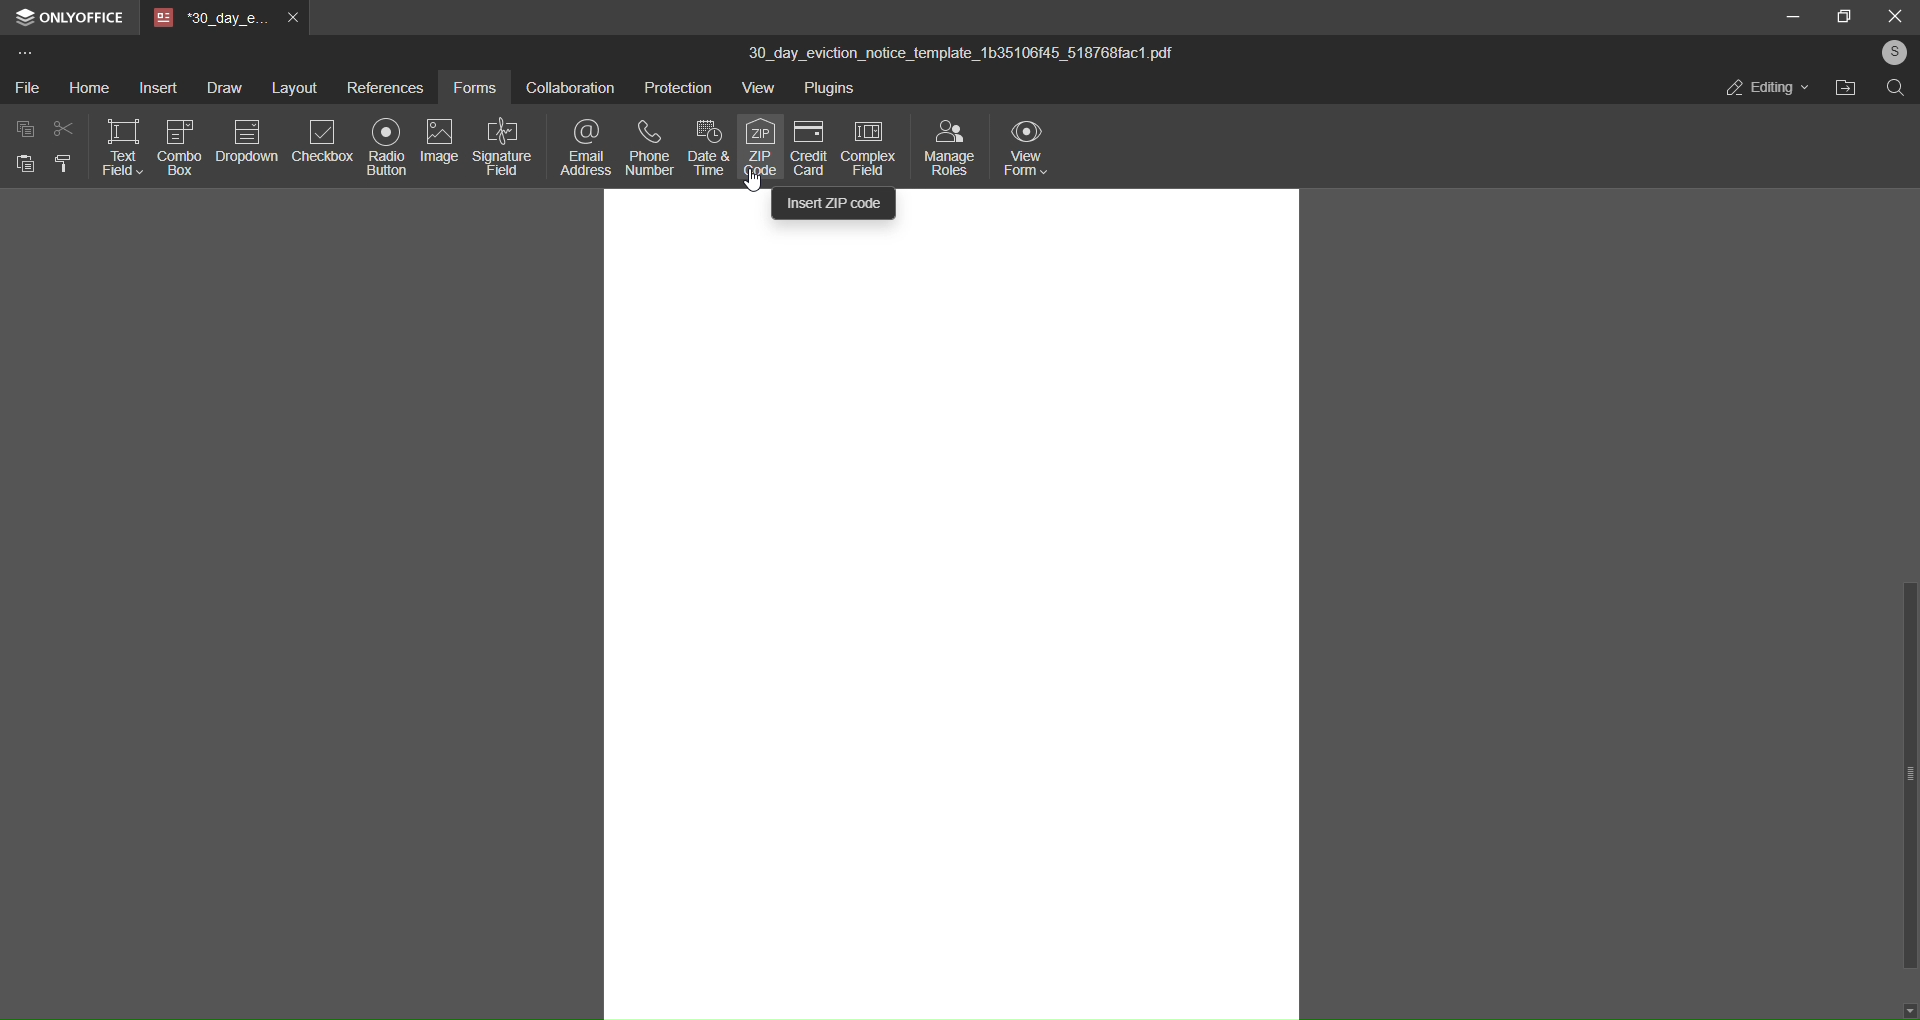 Image resolution: width=1920 pixels, height=1020 pixels. I want to click on insert, so click(155, 89).